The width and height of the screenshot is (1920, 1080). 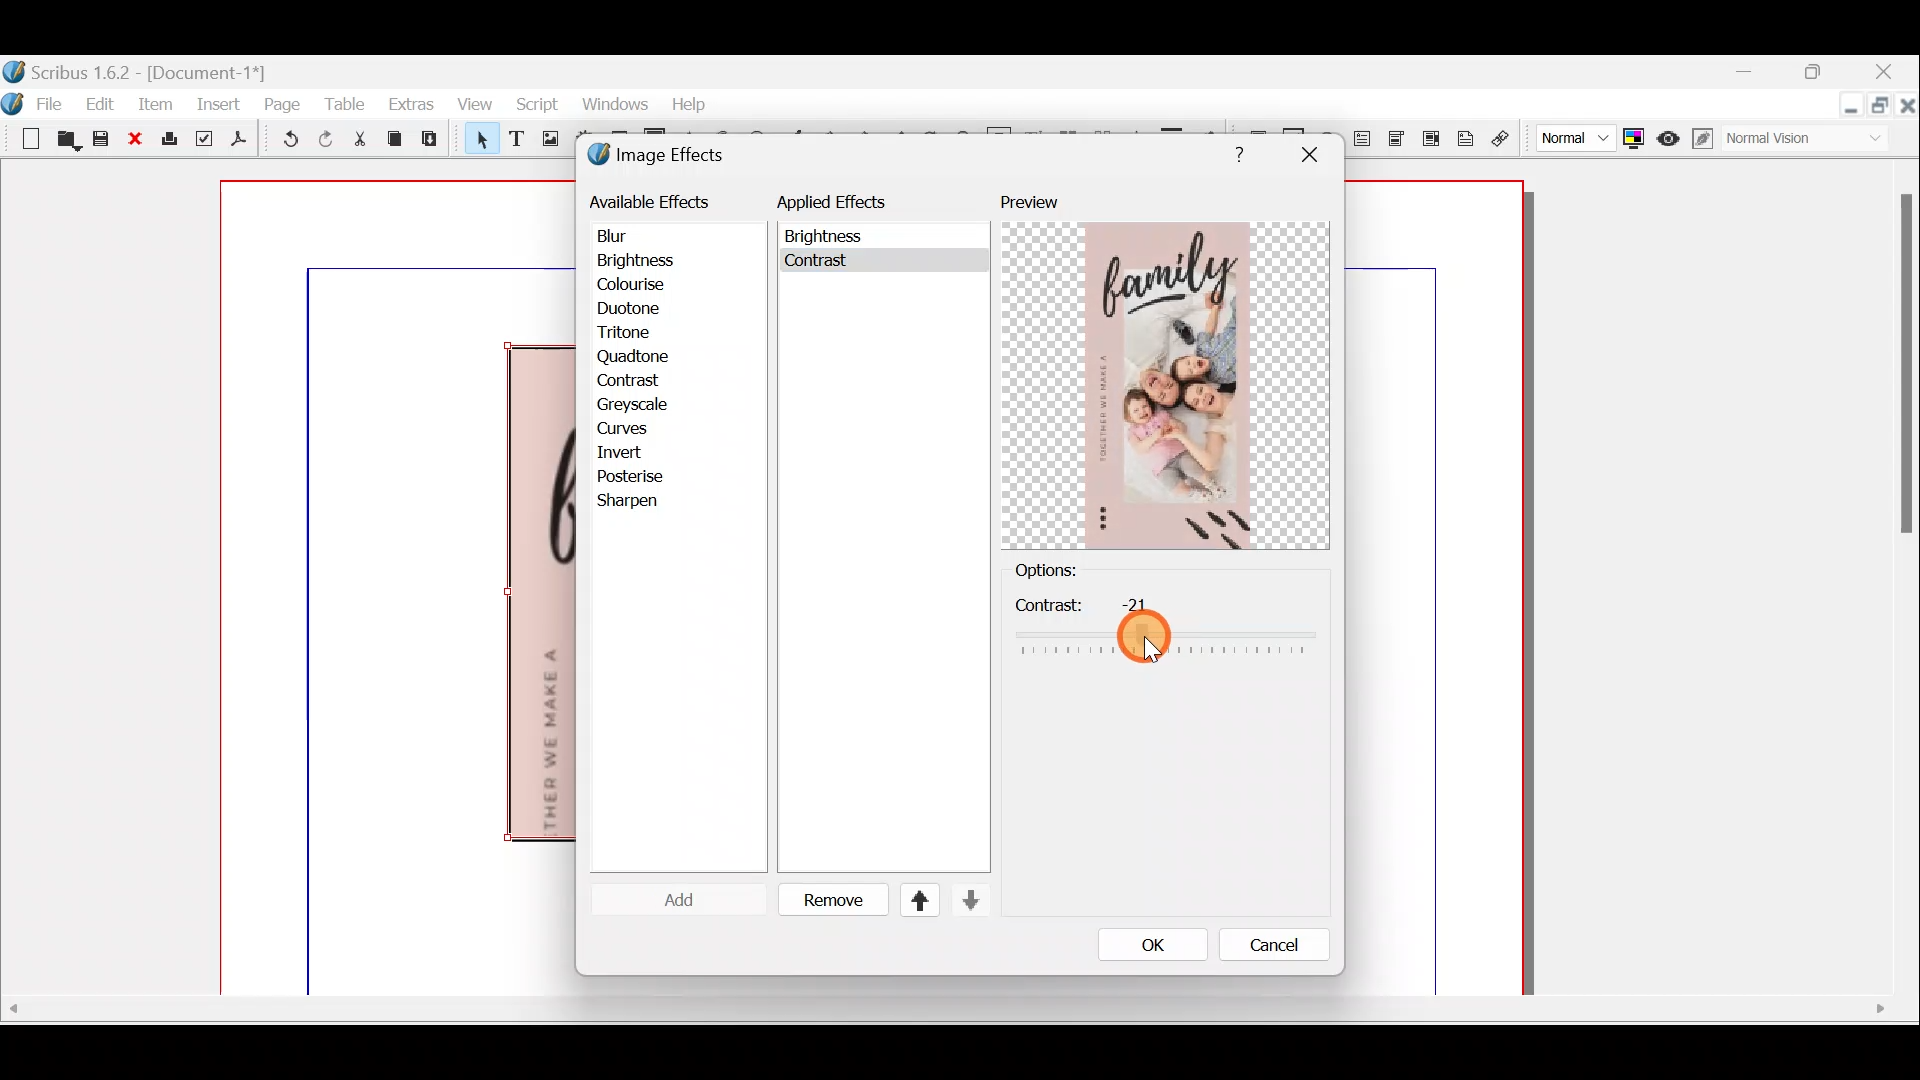 What do you see at coordinates (167, 140) in the screenshot?
I see `Print` at bounding box center [167, 140].